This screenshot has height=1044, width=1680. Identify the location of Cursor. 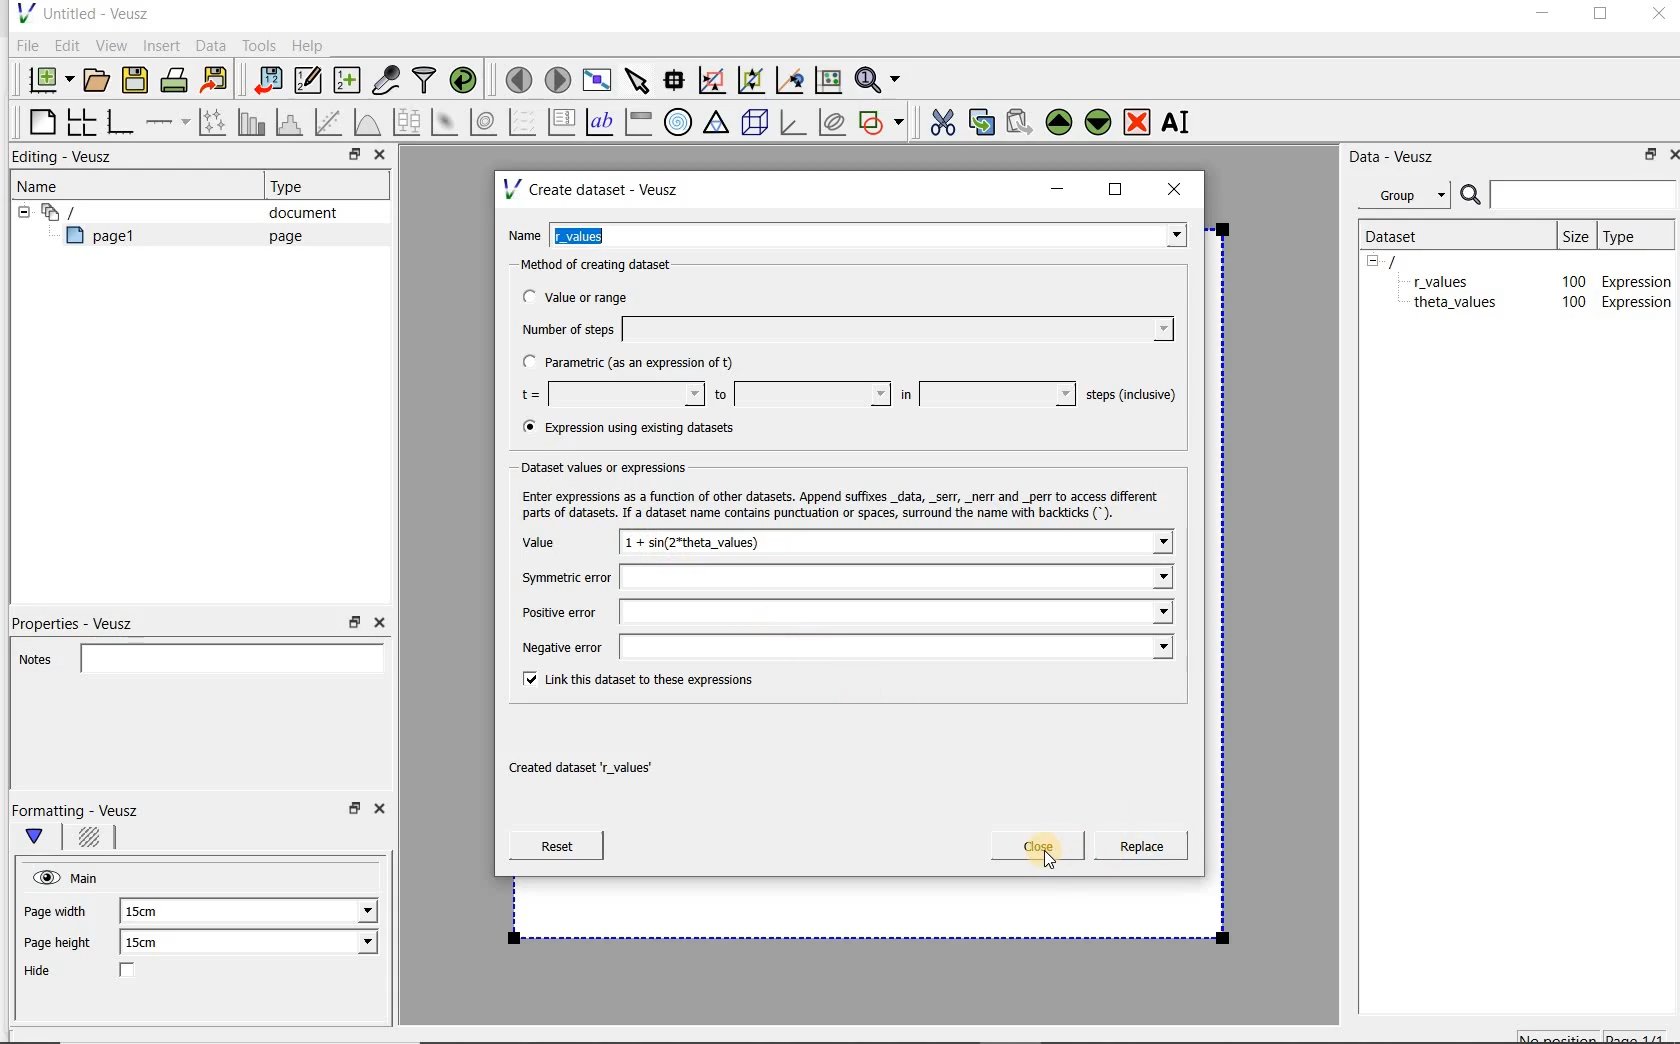
(1030, 860).